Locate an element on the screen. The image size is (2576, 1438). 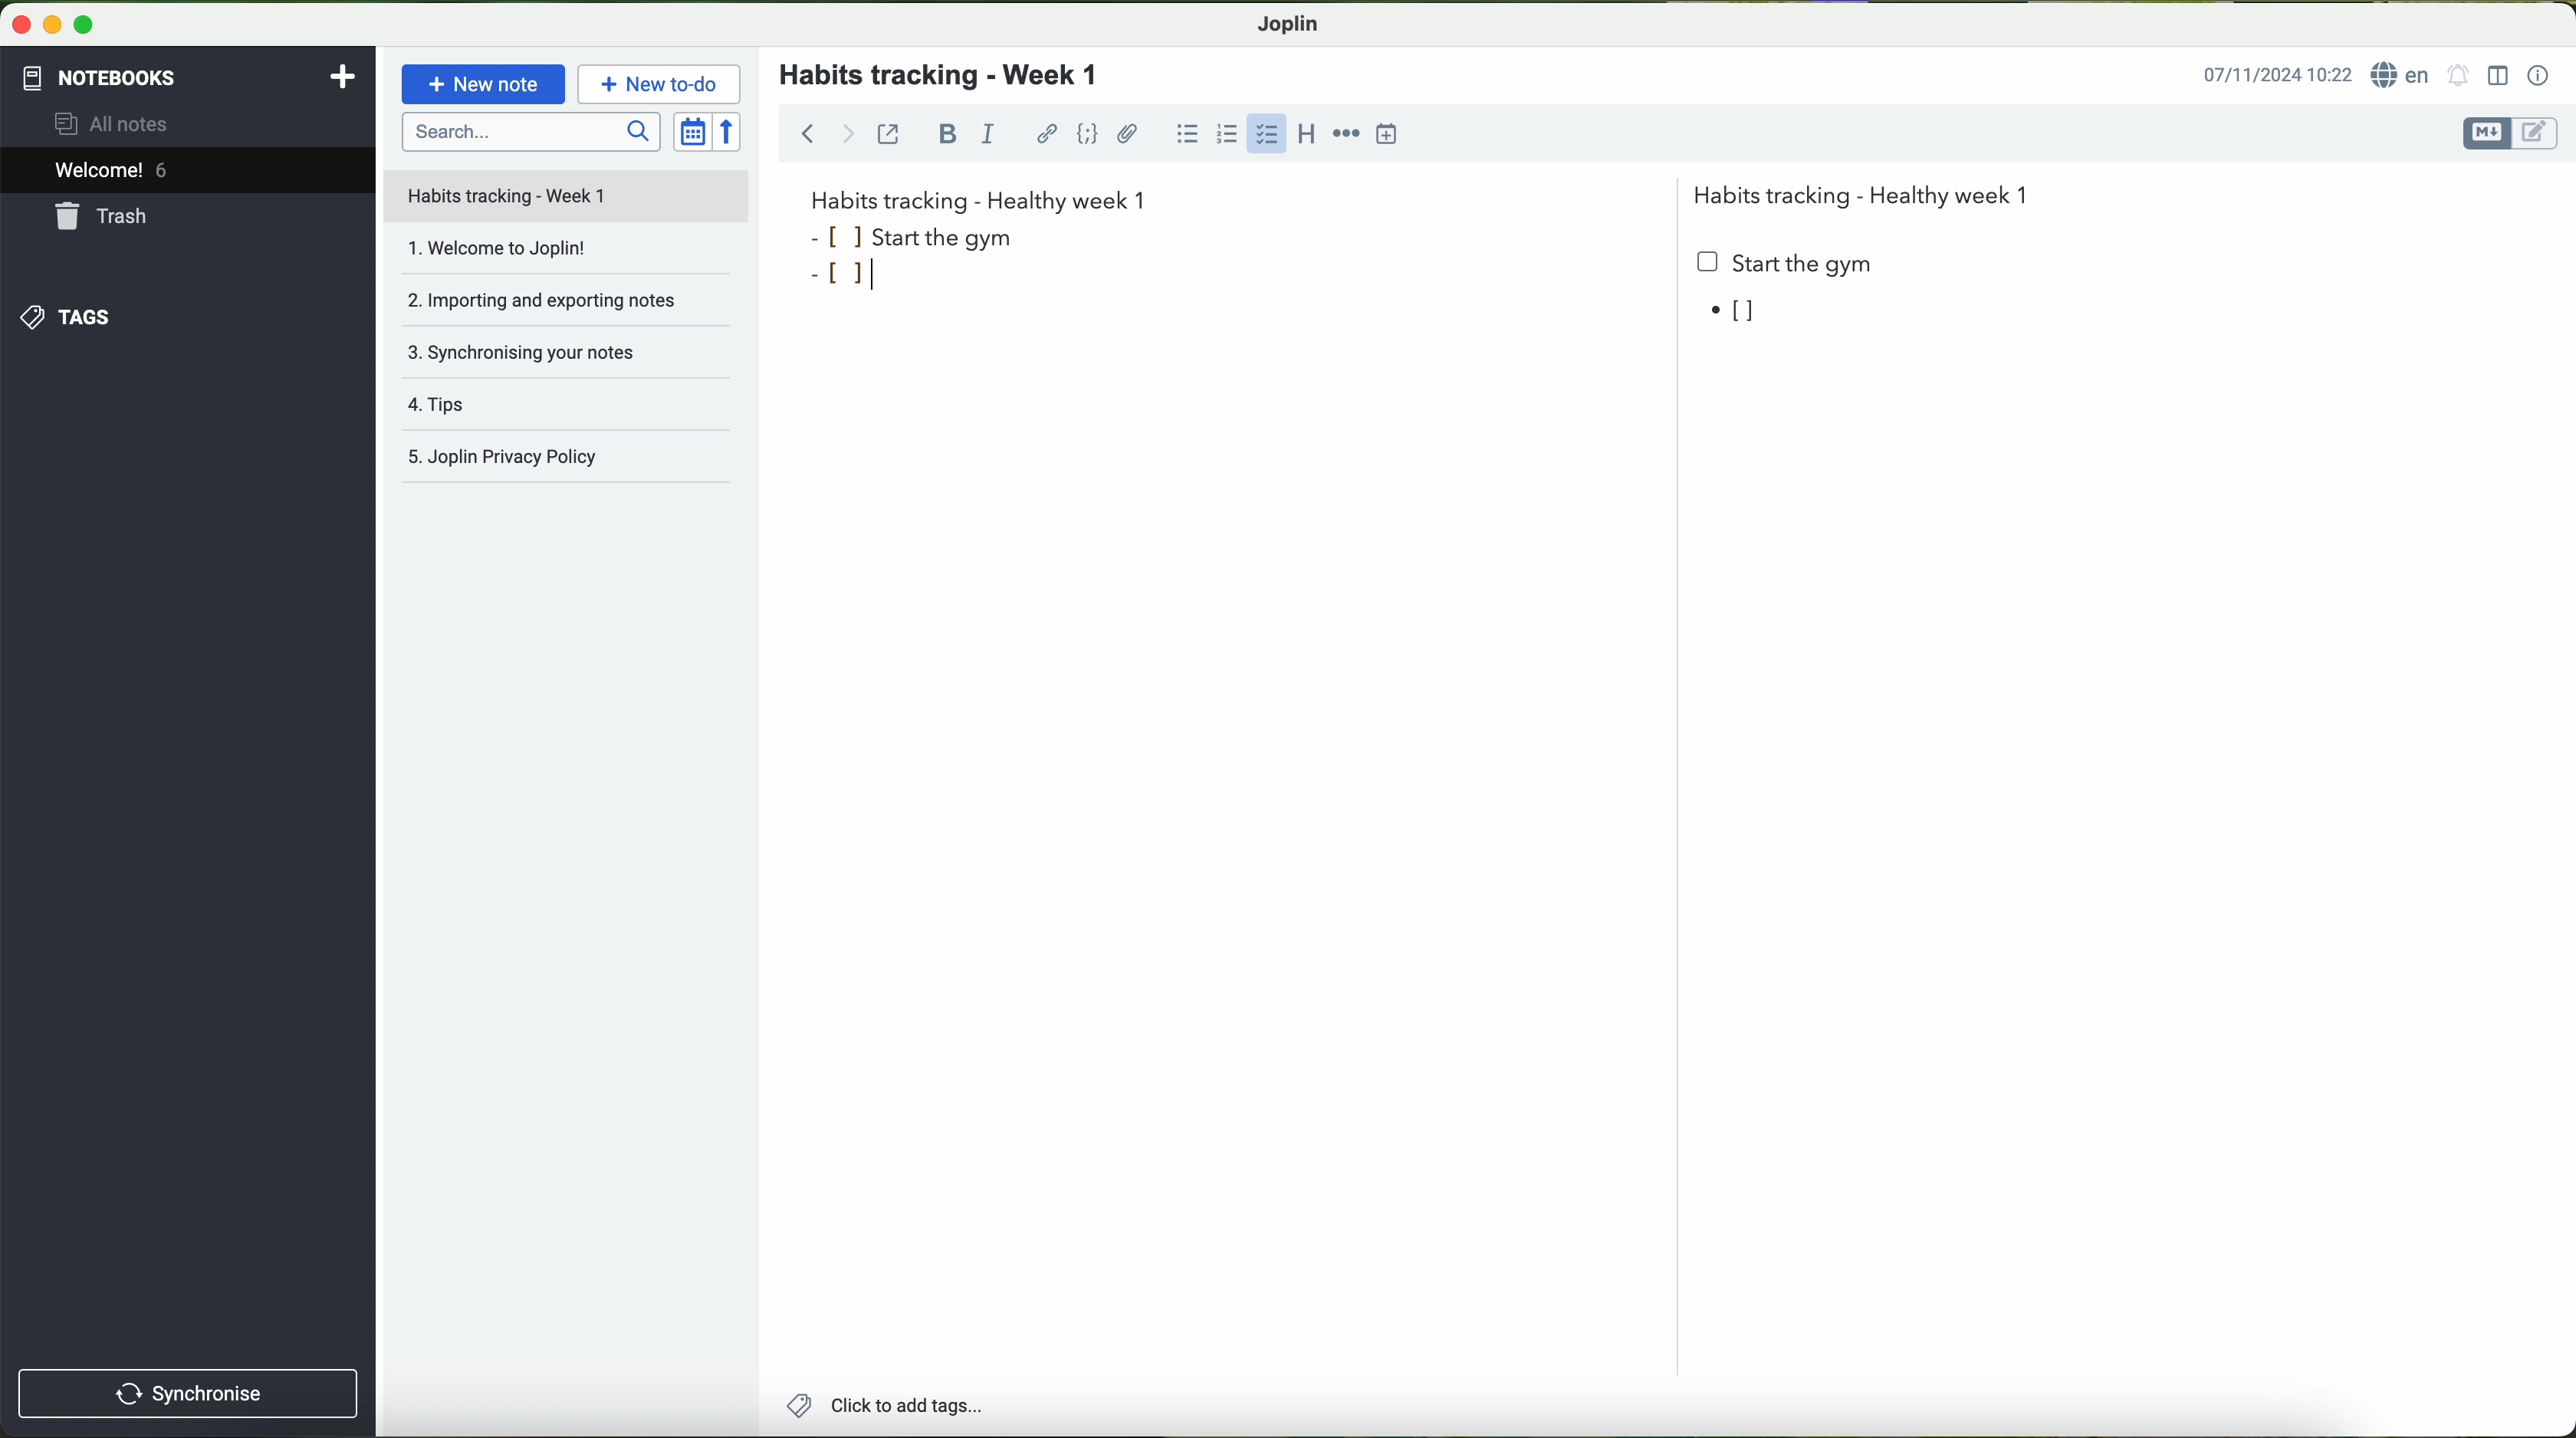
search bar is located at coordinates (529, 131).